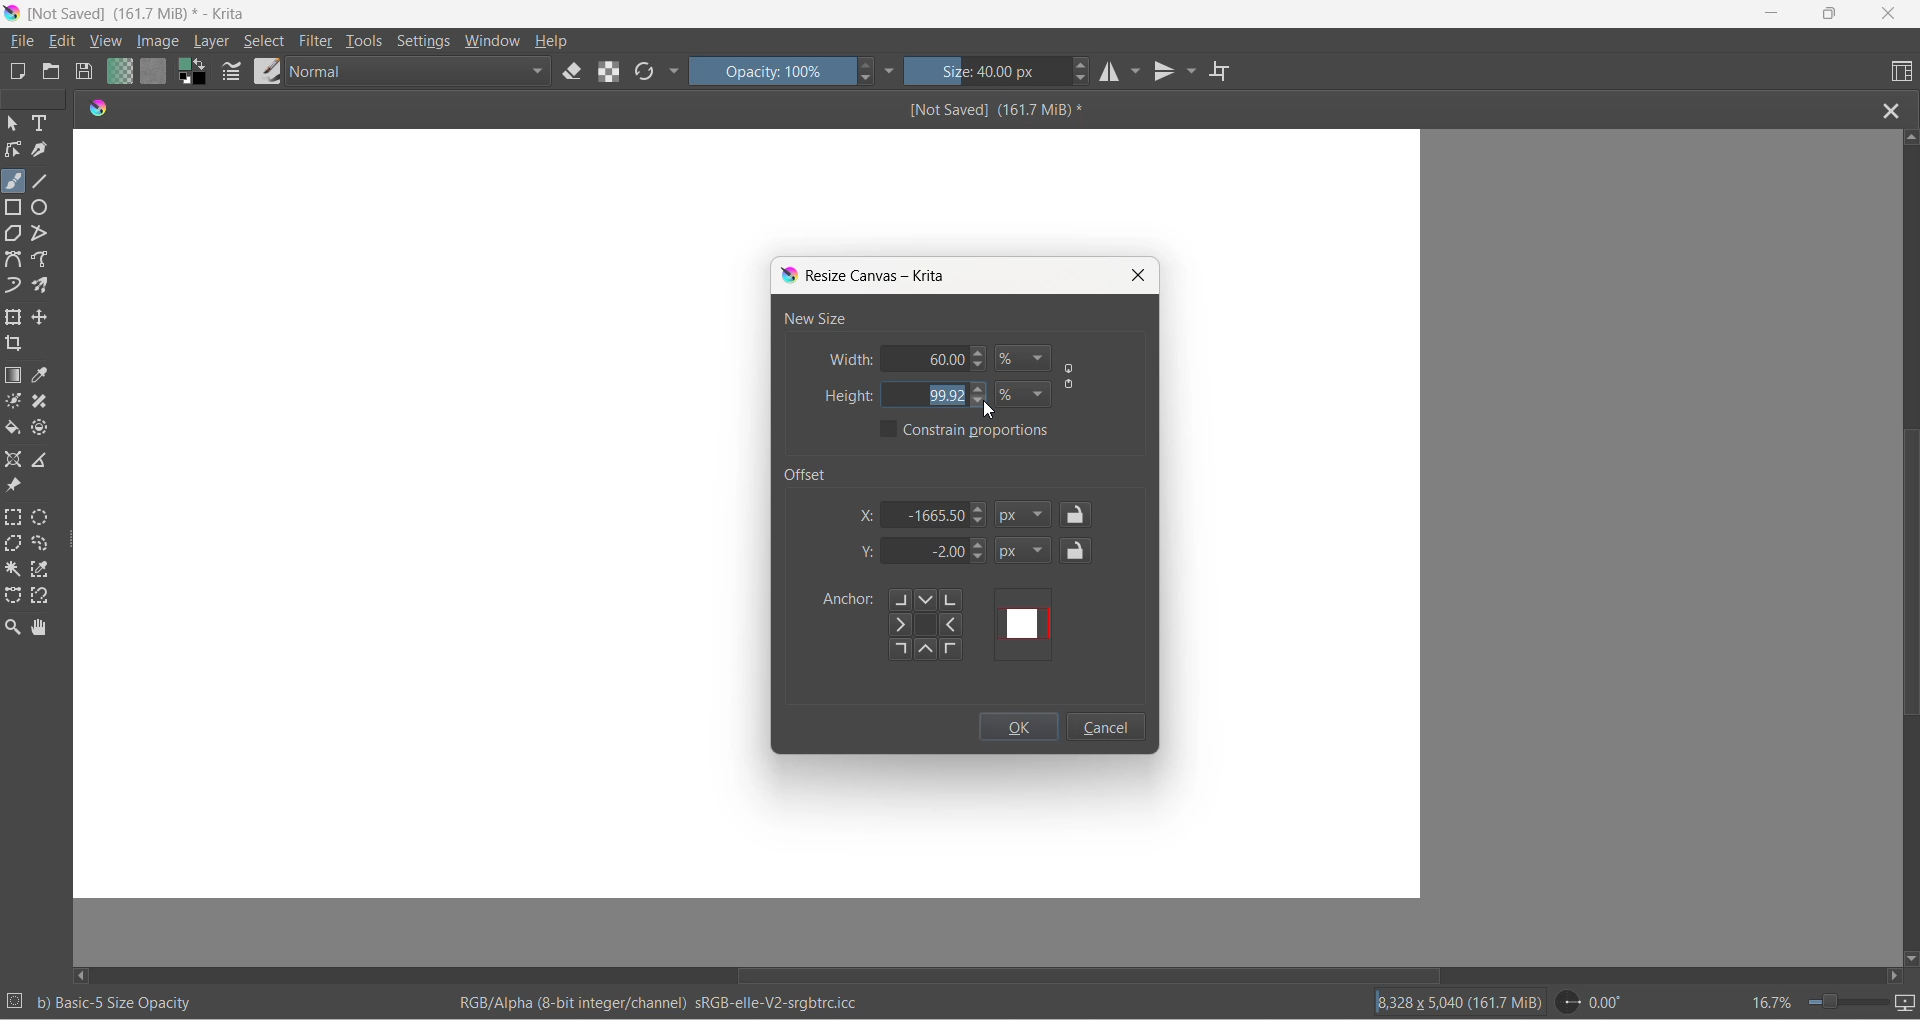 The image size is (1920, 1020). Describe the element at coordinates (1025, 359) in the screenshot. I see `width value type` at that location.